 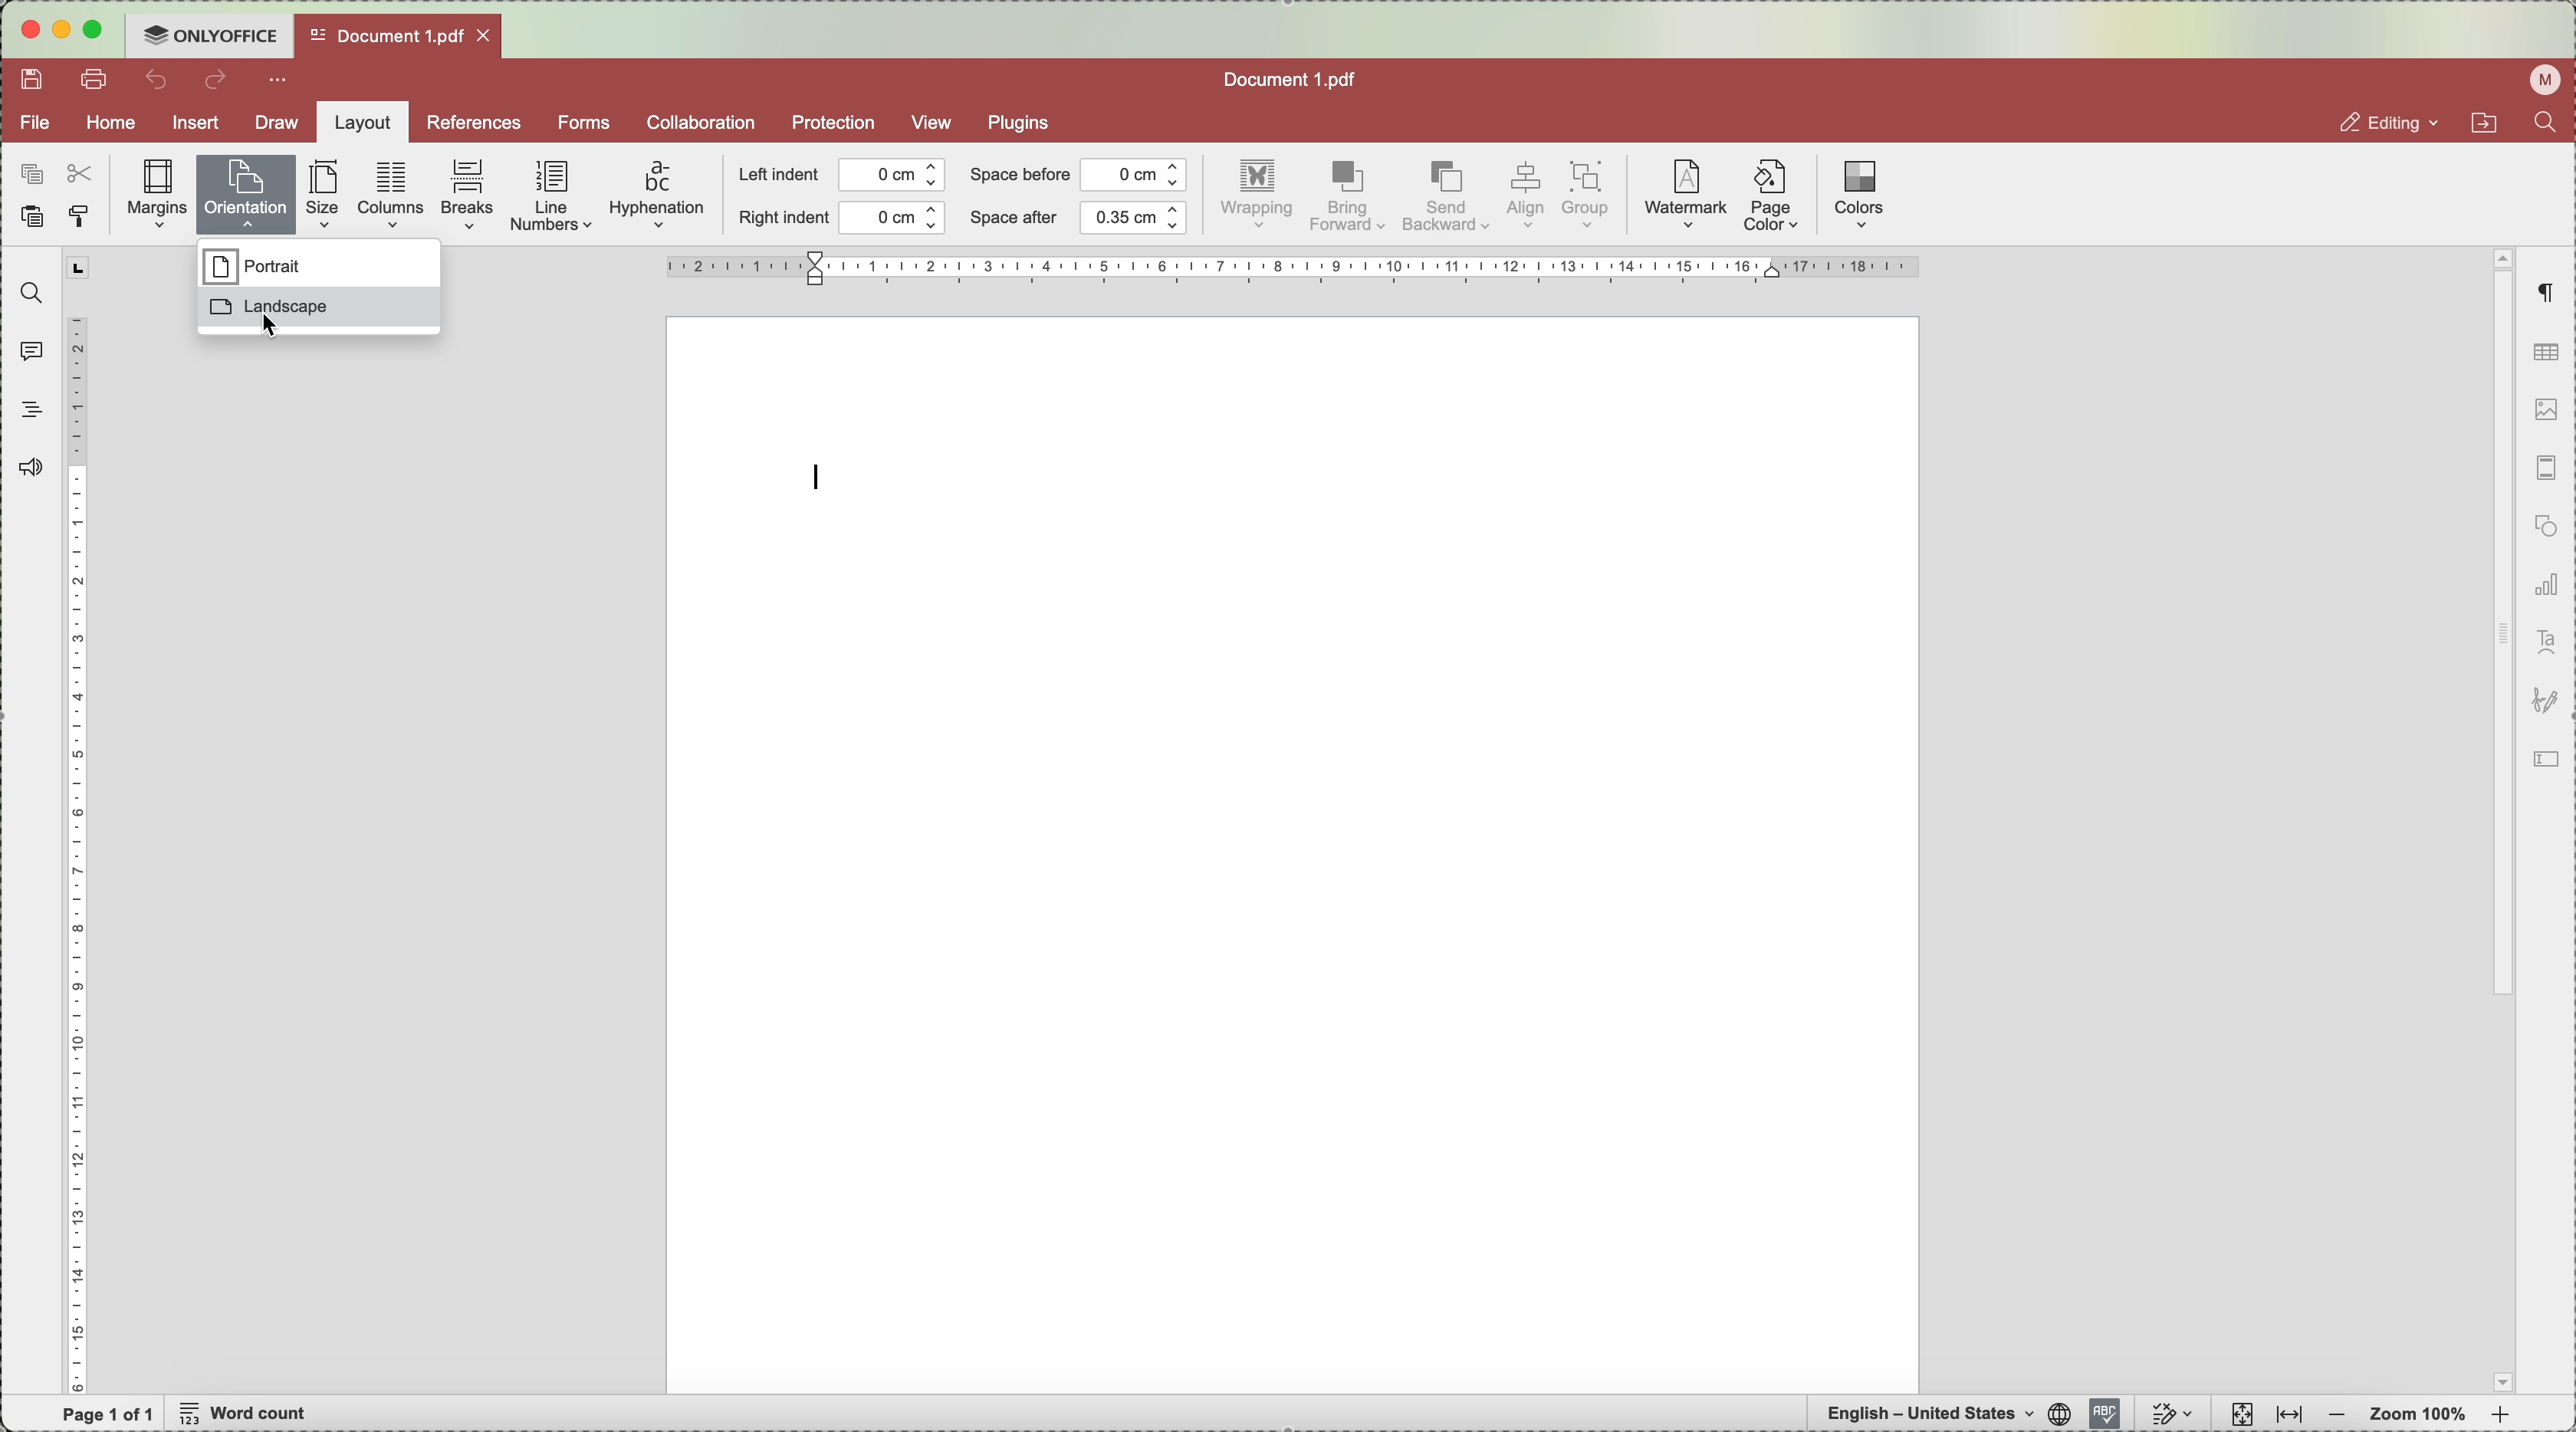 What do you see at coordinates (1590, 196) in the screenshot?
I see `group` at bounding box center [1590, 196].